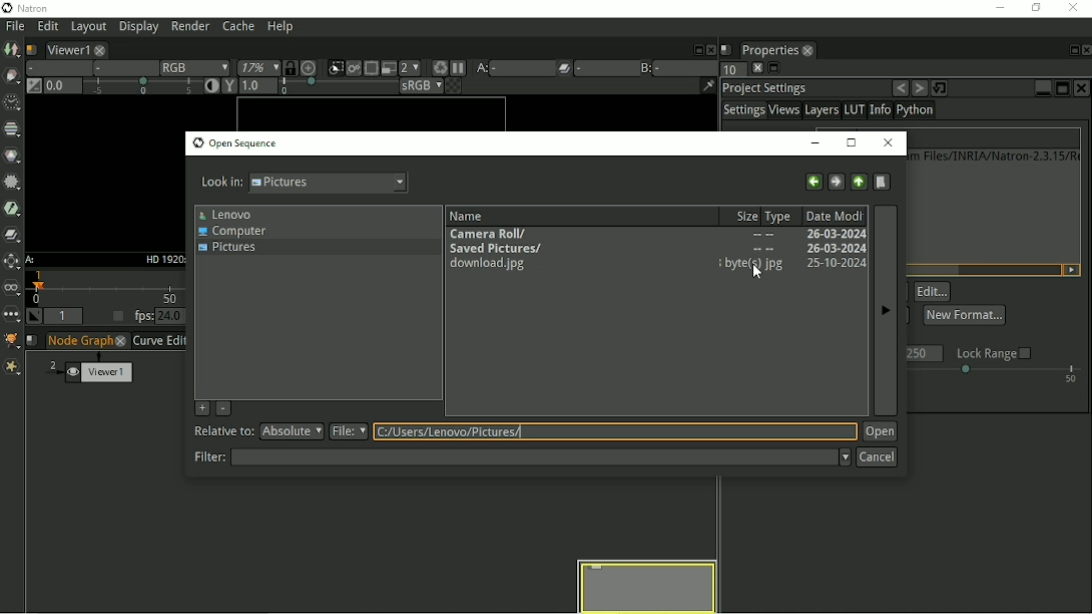 The height and width of the screenshot is (614, 1092). I want to click on Lenovo, so click(226, 214).